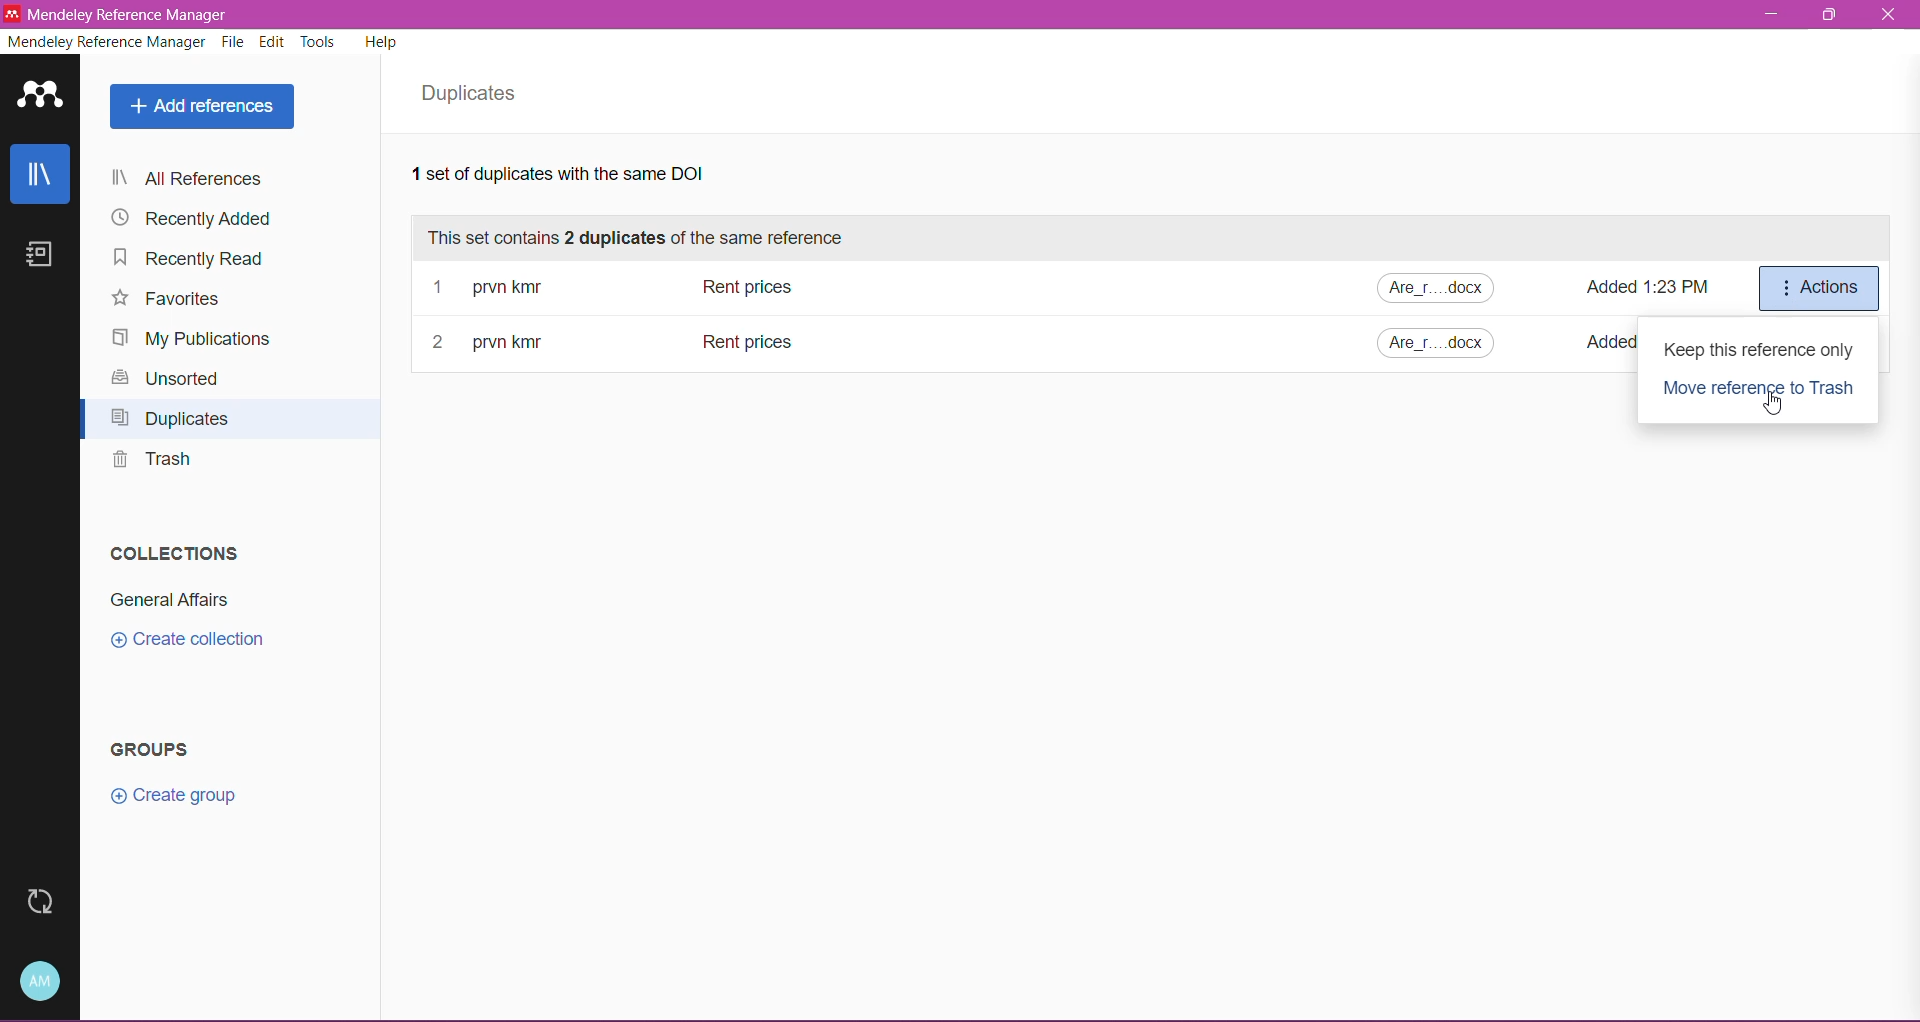 This screenshot has height=1022, width=1920. I want to click on author, so click(512, 342).